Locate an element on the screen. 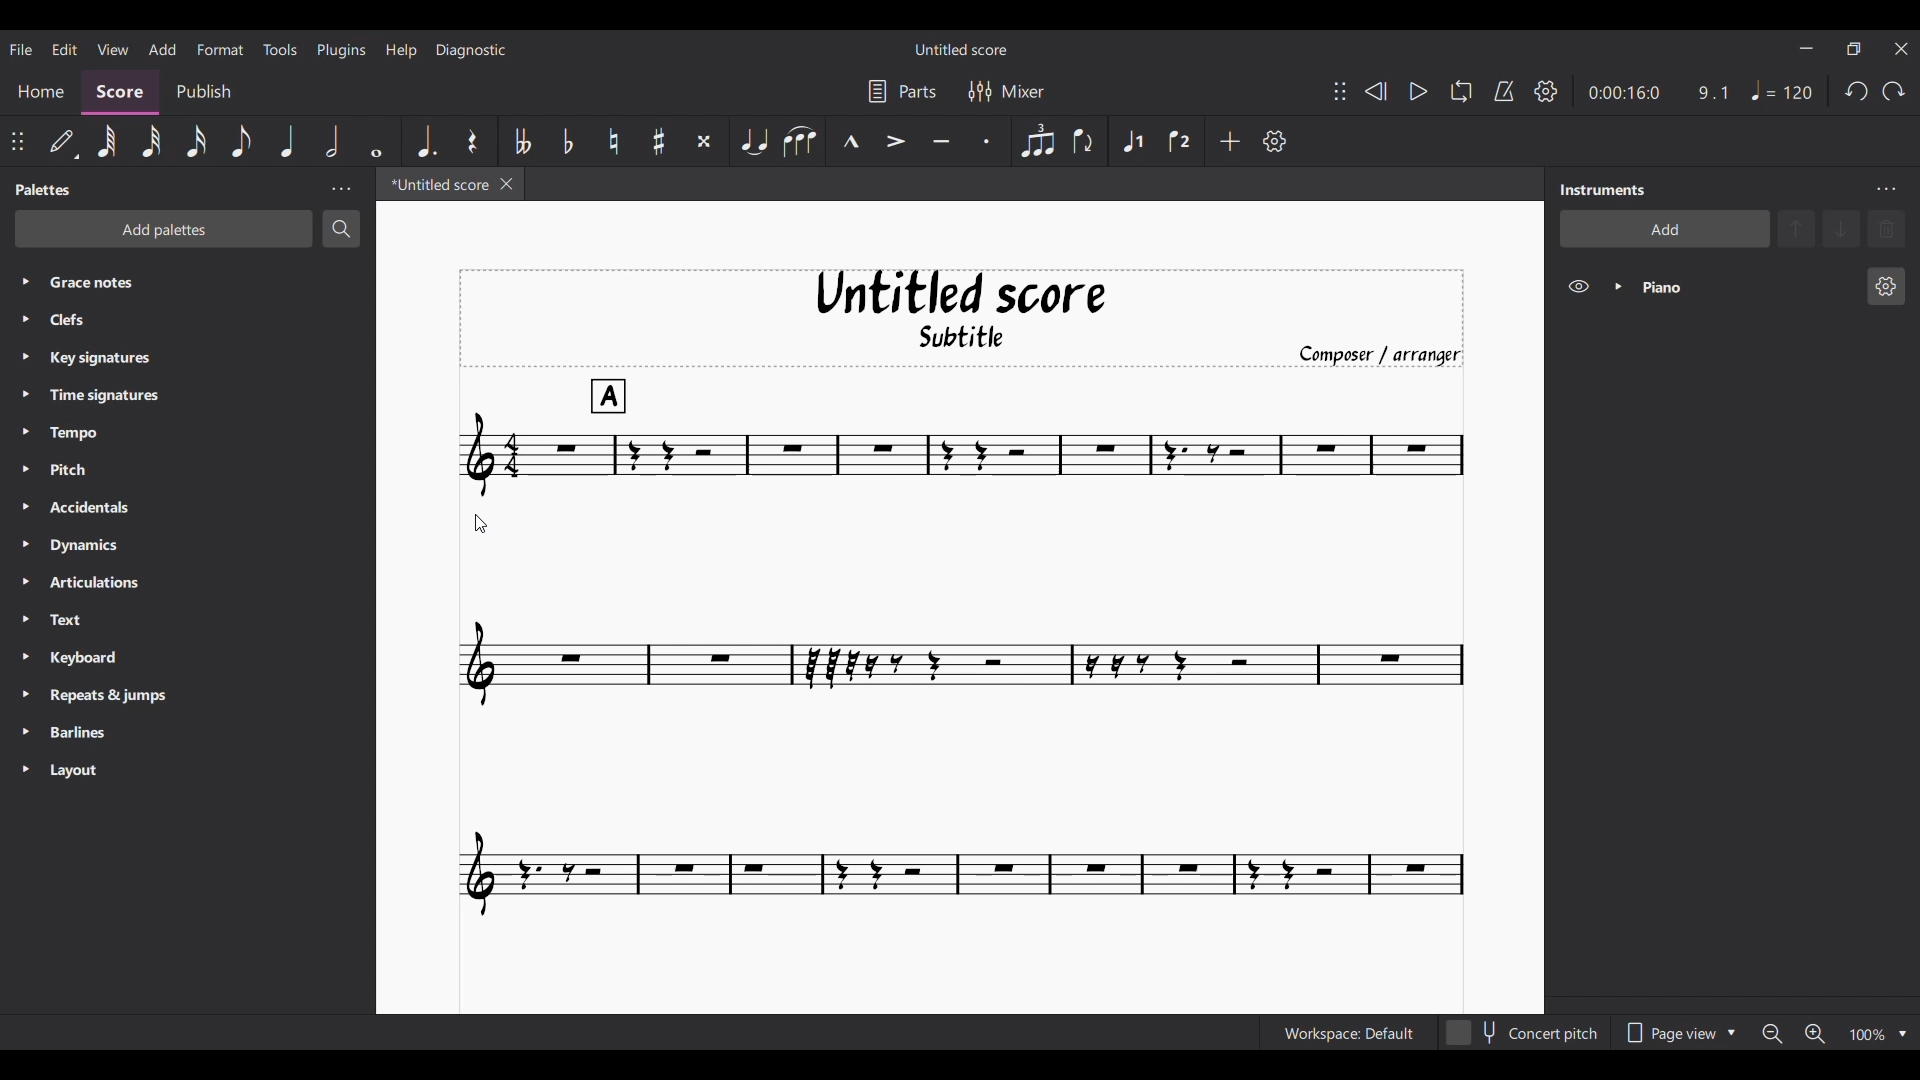 The width and height of the screenshot is (1920, 1080). Metronome is located at coordinates (1504, 91).